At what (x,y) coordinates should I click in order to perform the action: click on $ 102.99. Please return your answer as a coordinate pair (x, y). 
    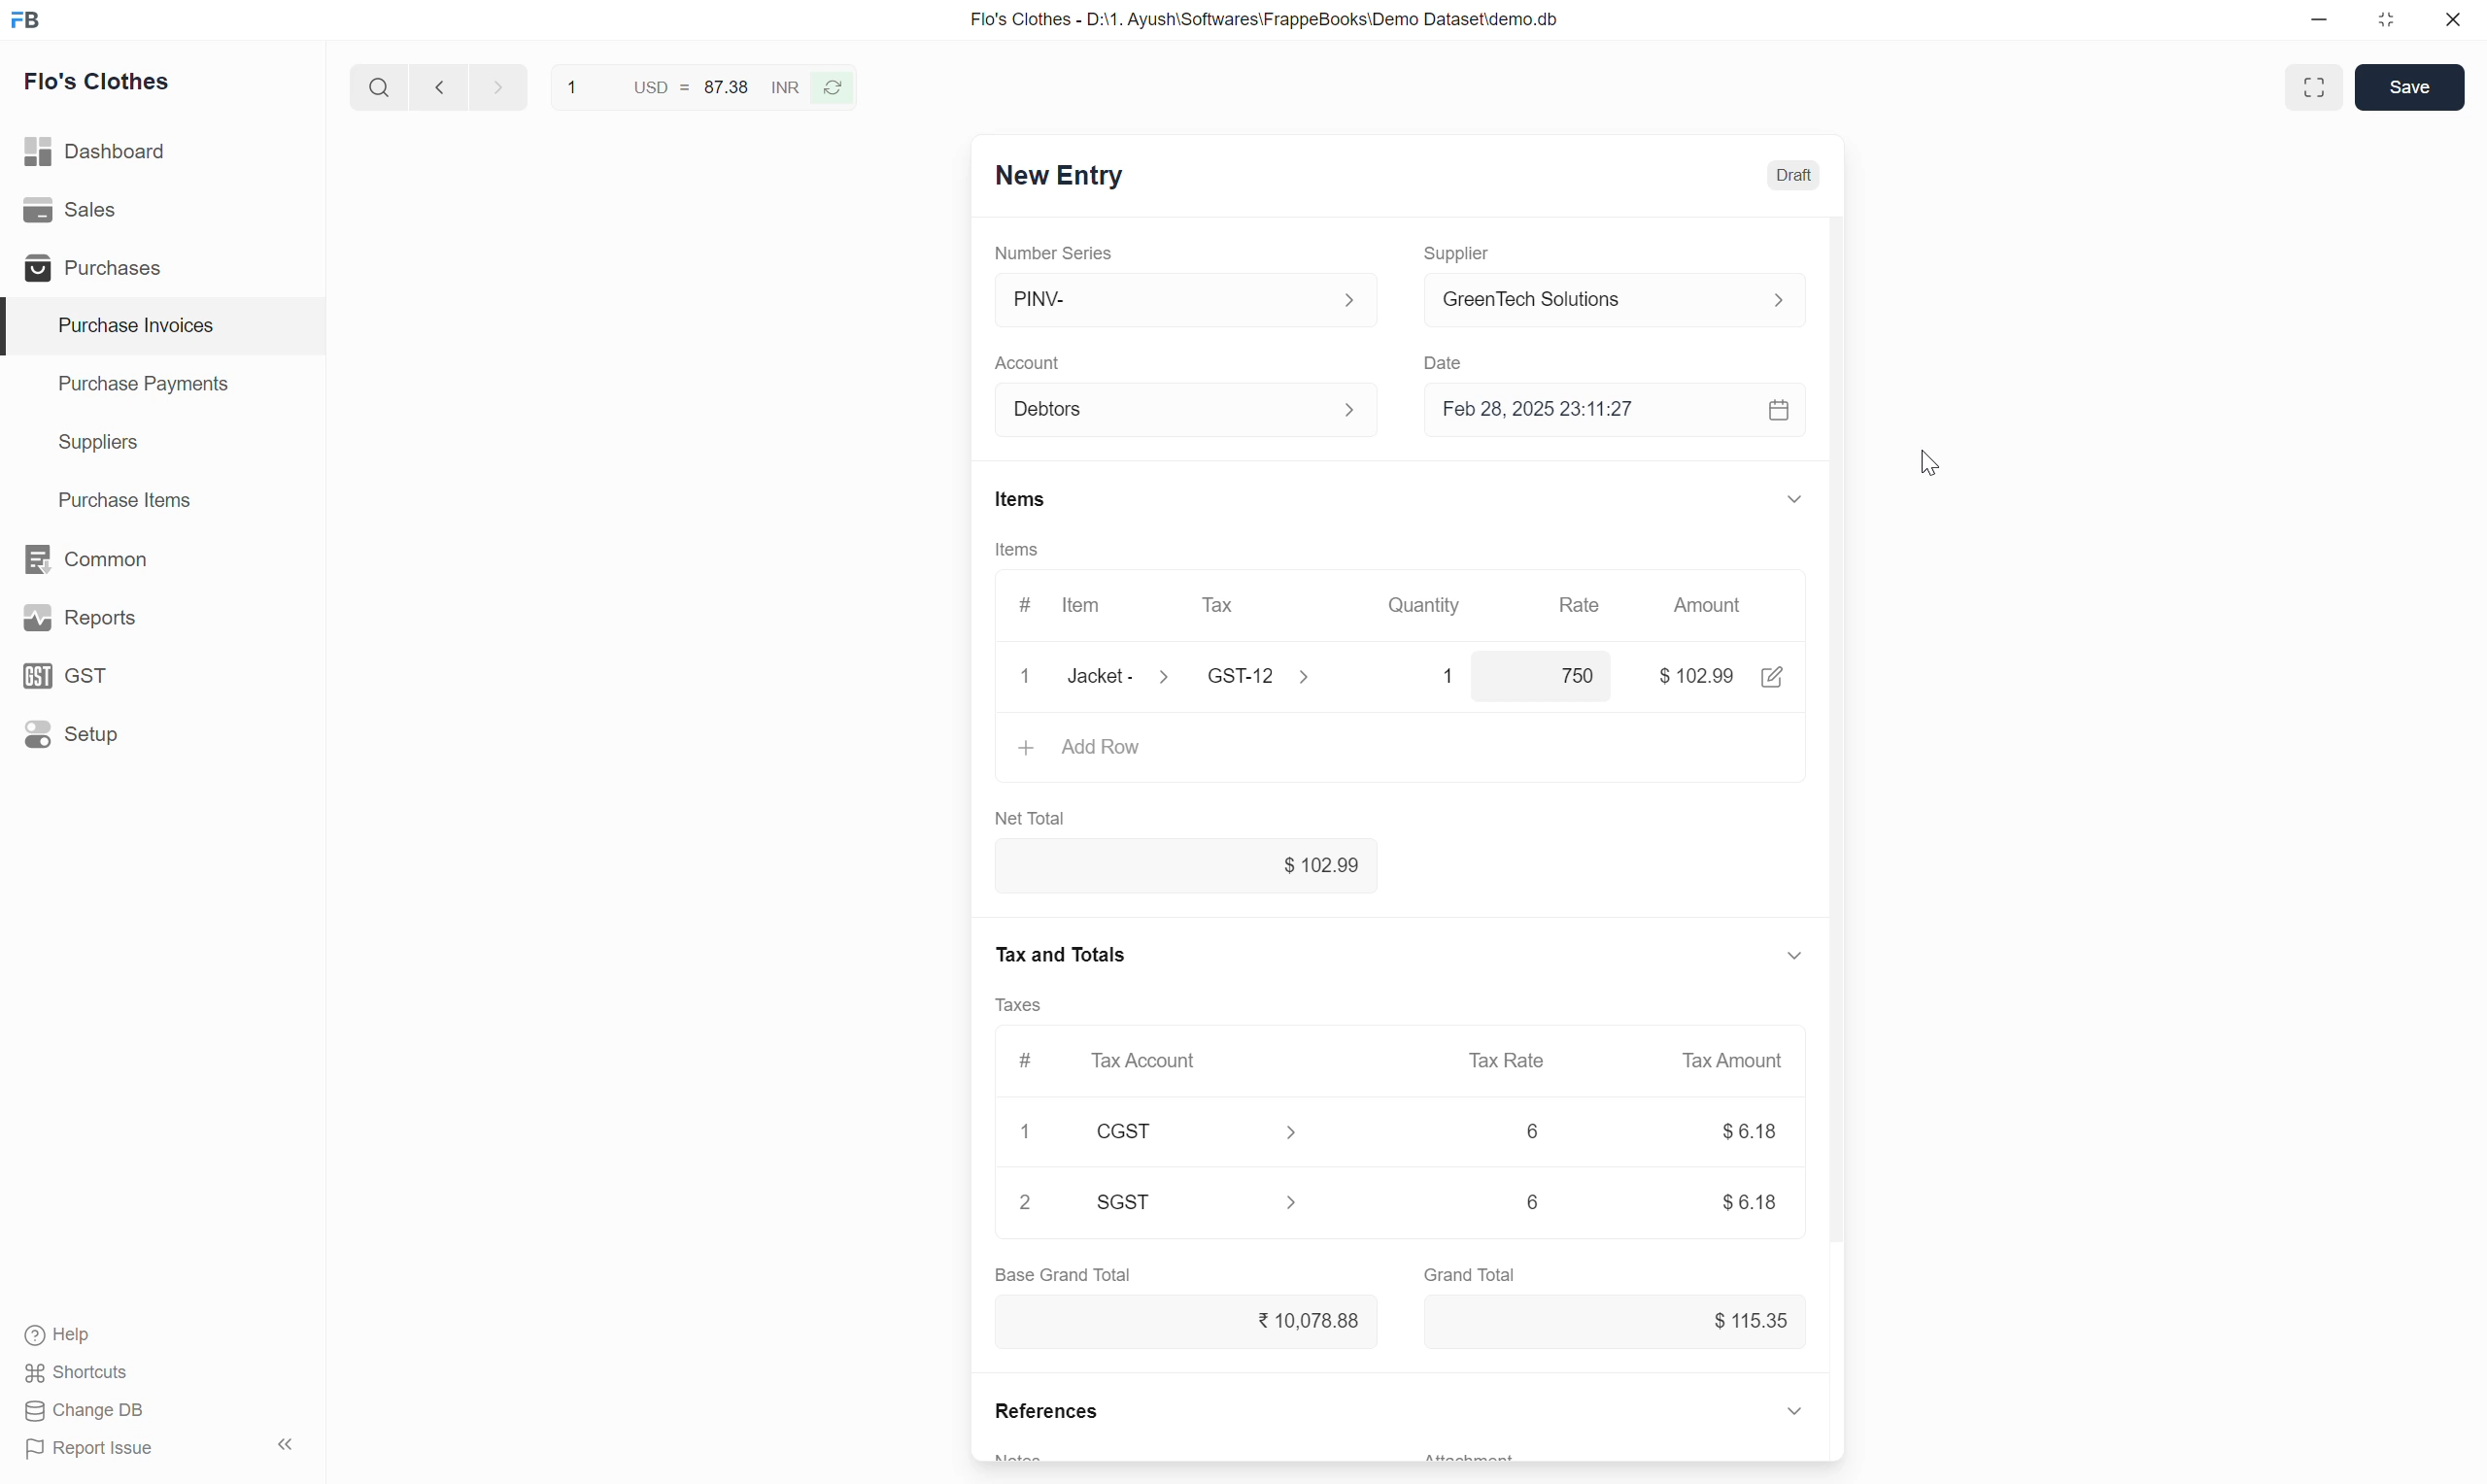
    Looking at the image, I should click on (1696, 676).